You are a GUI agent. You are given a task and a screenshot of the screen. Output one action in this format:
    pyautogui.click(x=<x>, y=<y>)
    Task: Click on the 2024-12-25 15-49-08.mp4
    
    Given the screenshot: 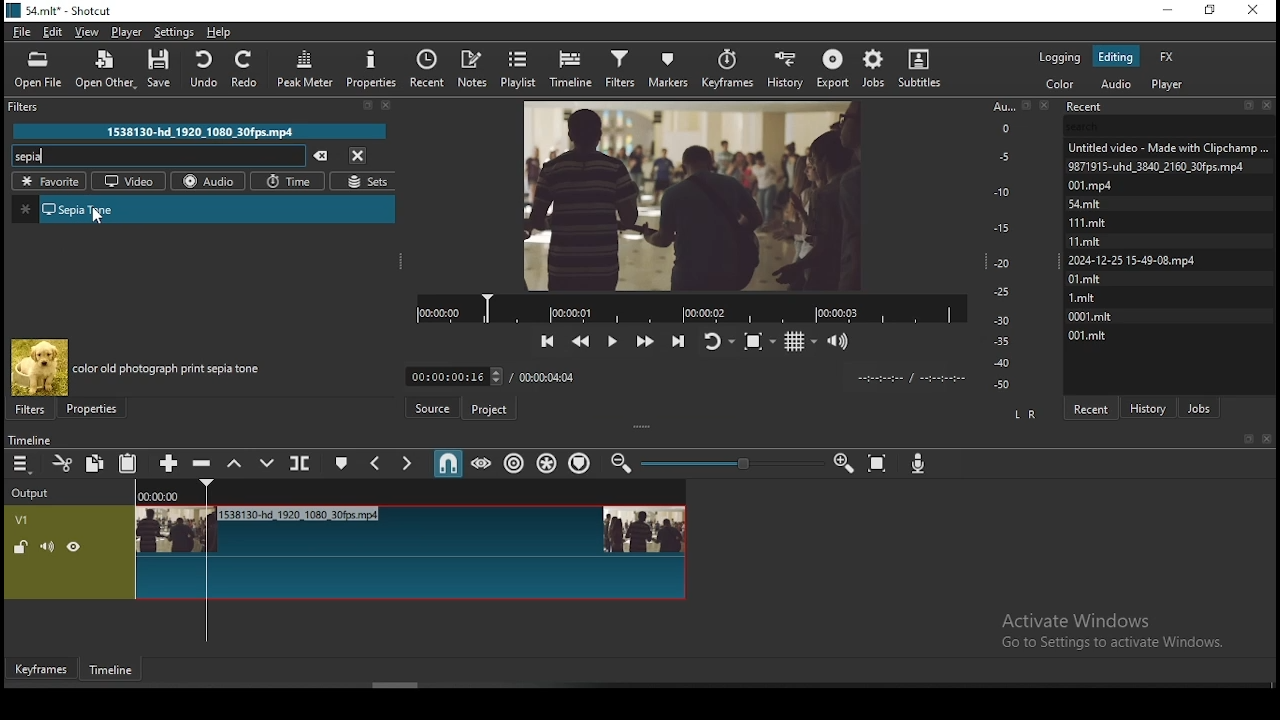 What is the action you would take?
    pyautogui.click(x=1131, y=260)
    